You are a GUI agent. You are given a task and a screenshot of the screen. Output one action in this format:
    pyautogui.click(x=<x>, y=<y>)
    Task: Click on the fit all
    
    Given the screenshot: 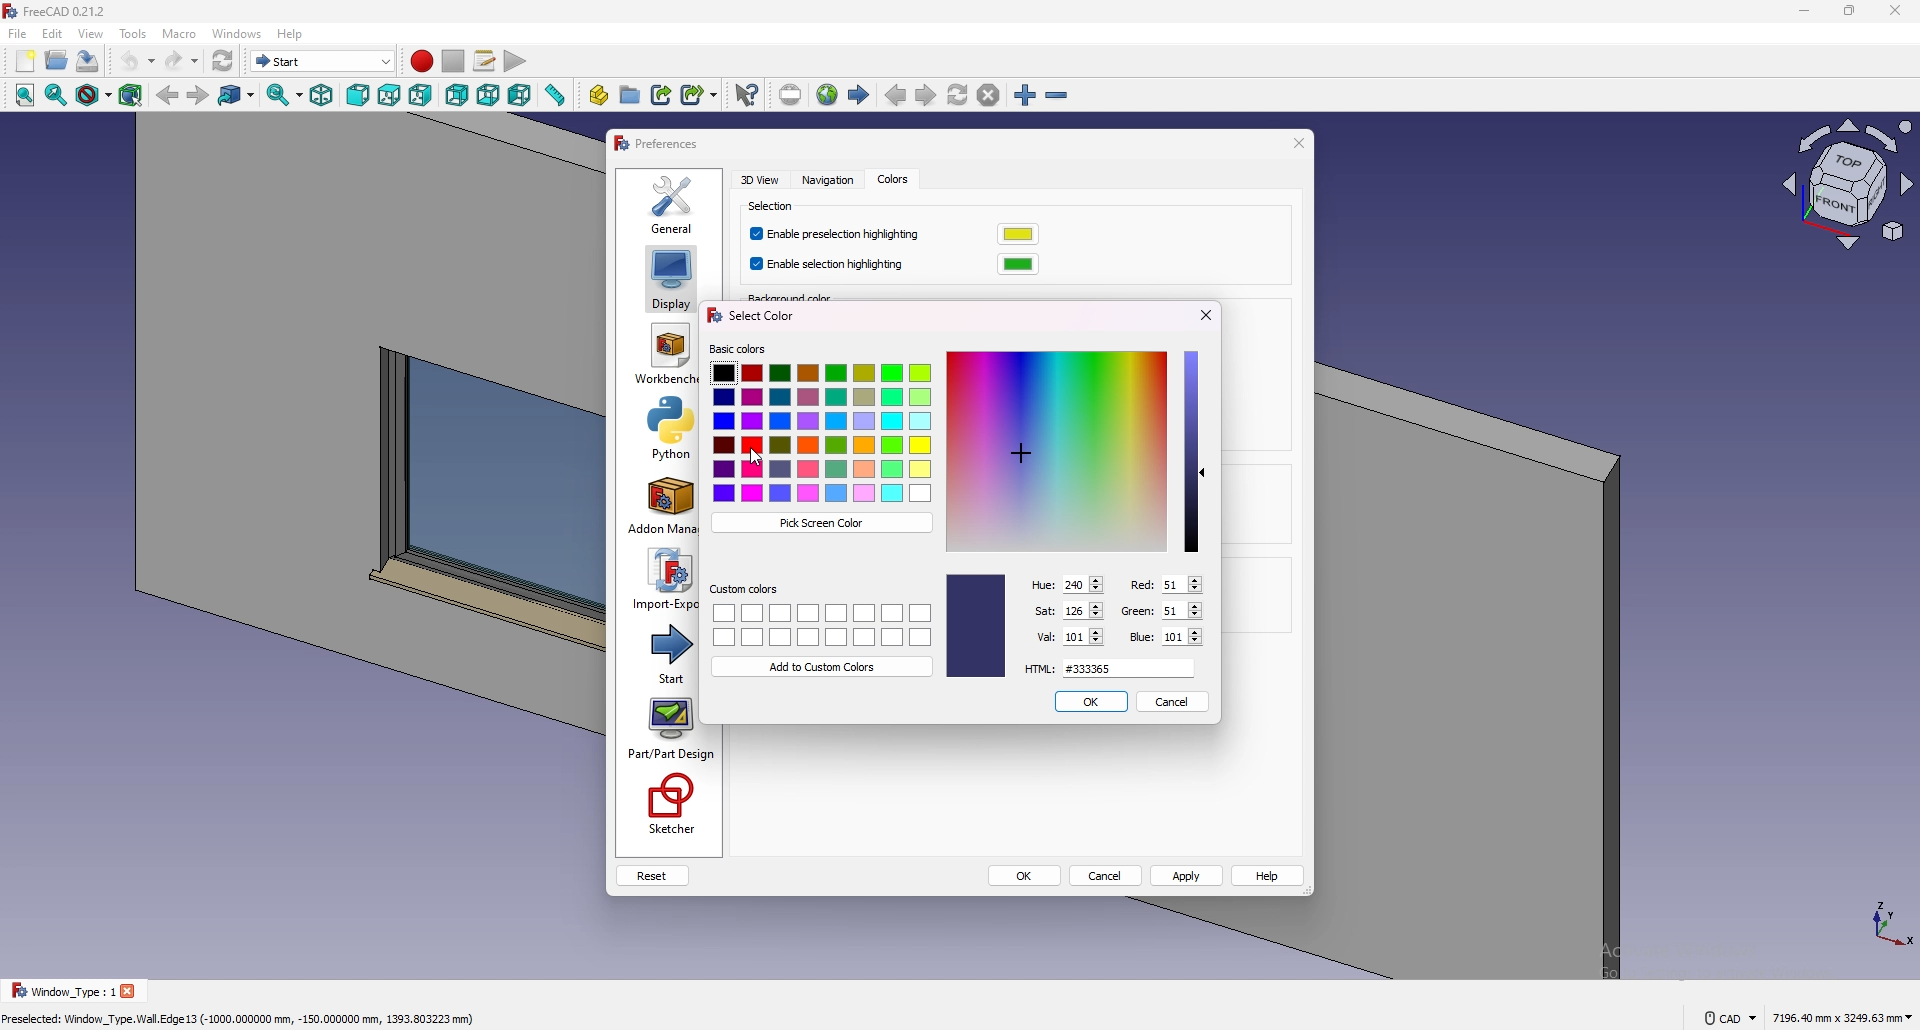 What is the action you would take?
    pyautogui.click(x=22, y=96)
    